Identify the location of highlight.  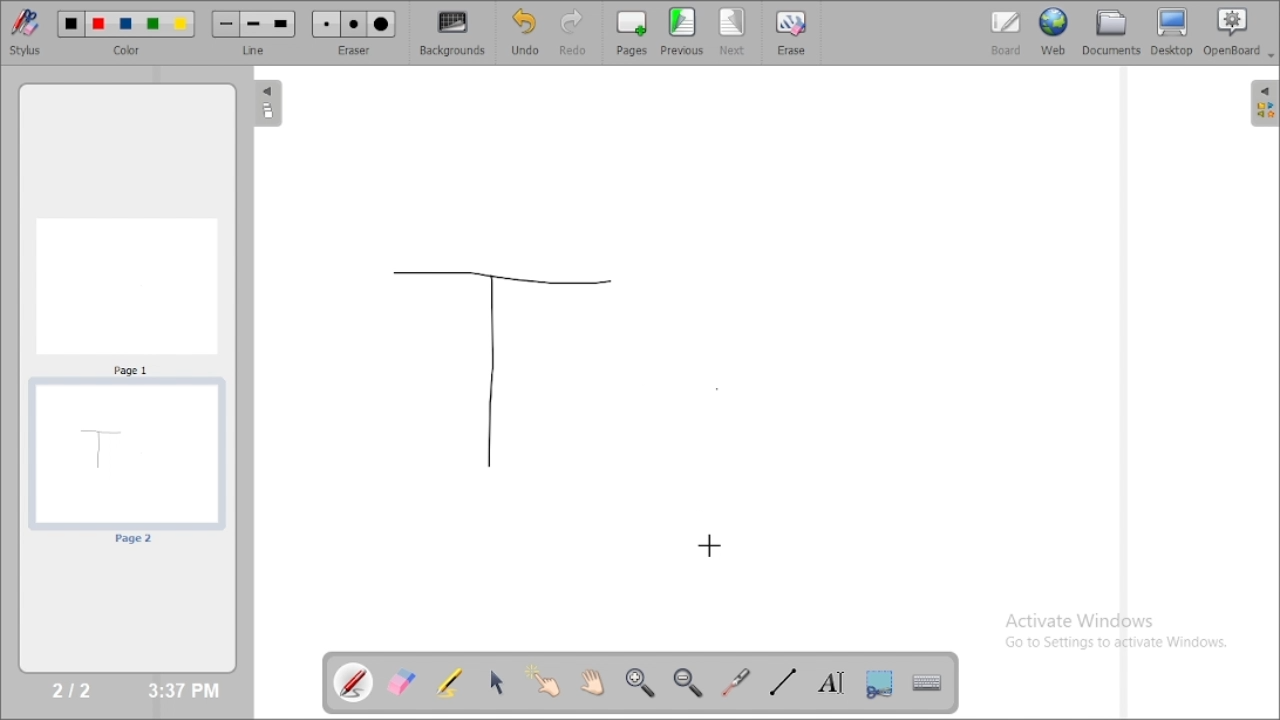
(449, 681).